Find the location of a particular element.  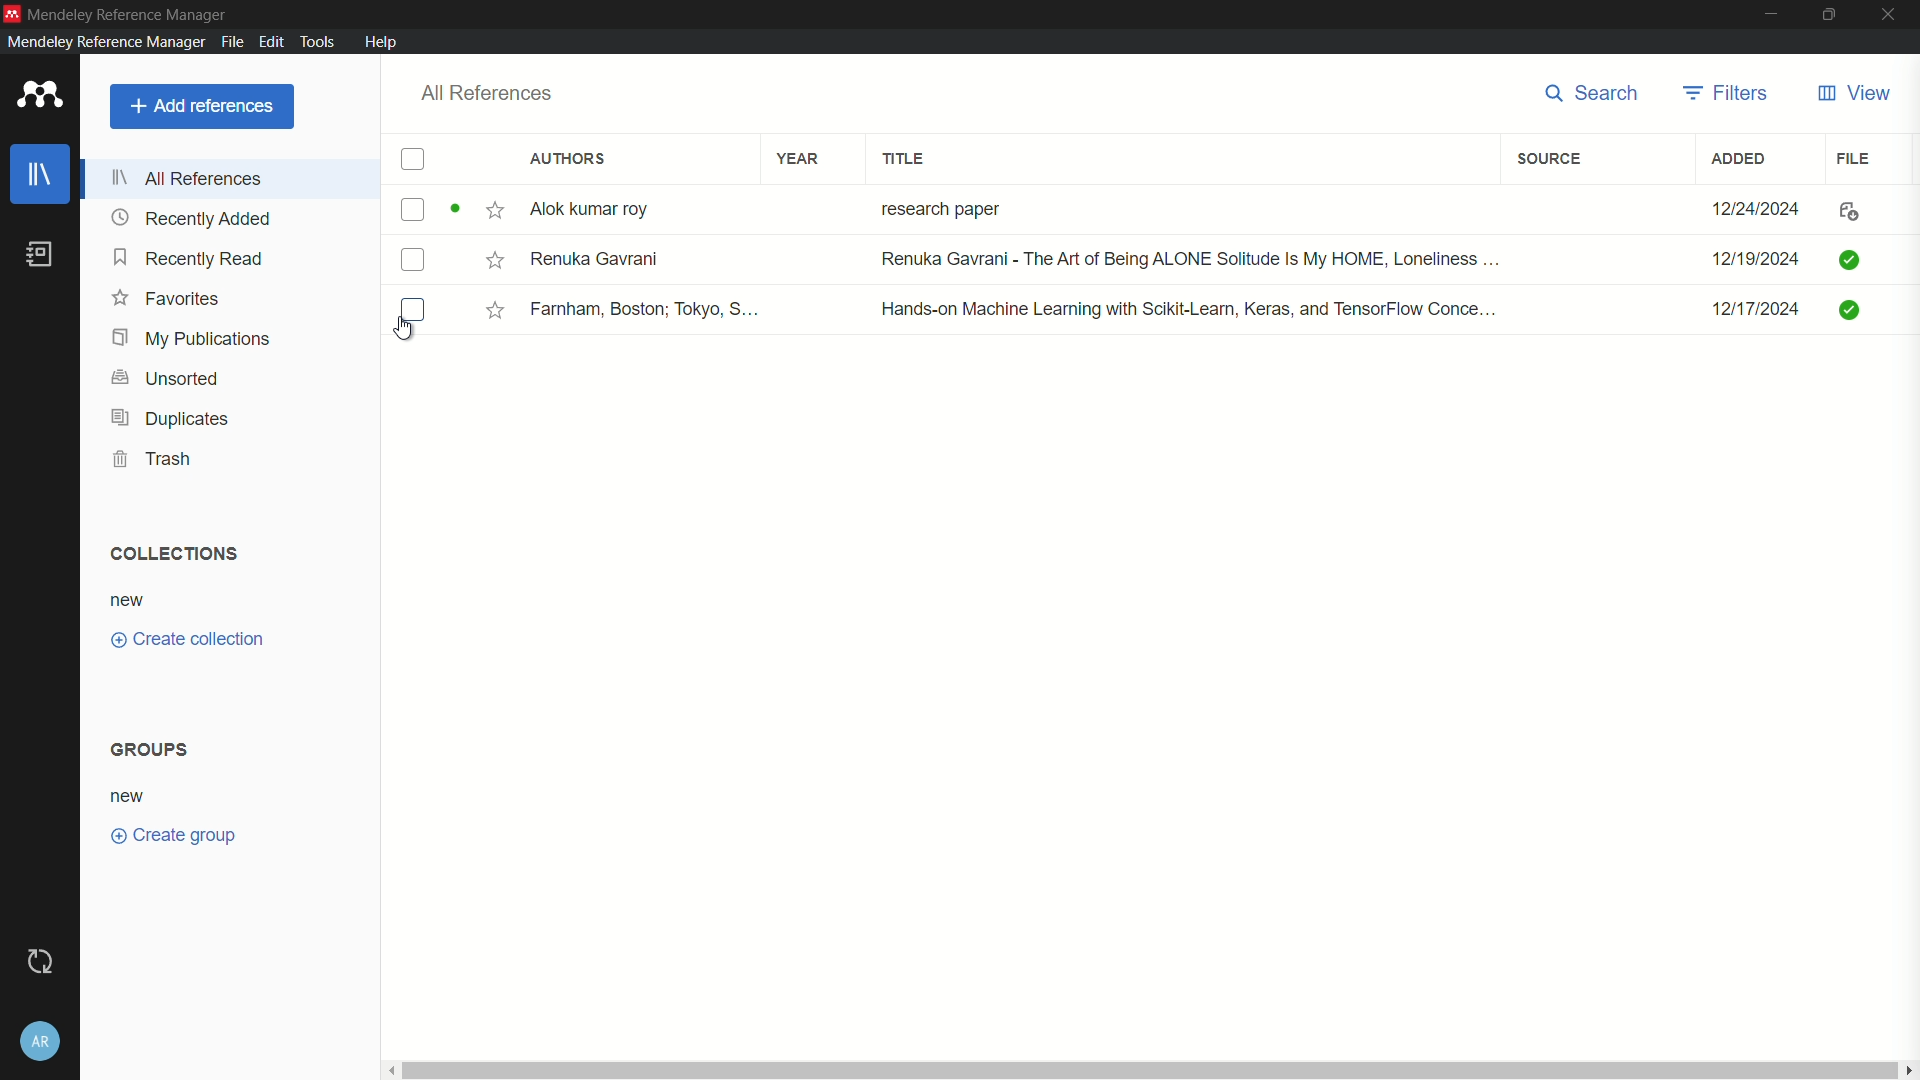

duplicates is located at coordinates (167, 418).